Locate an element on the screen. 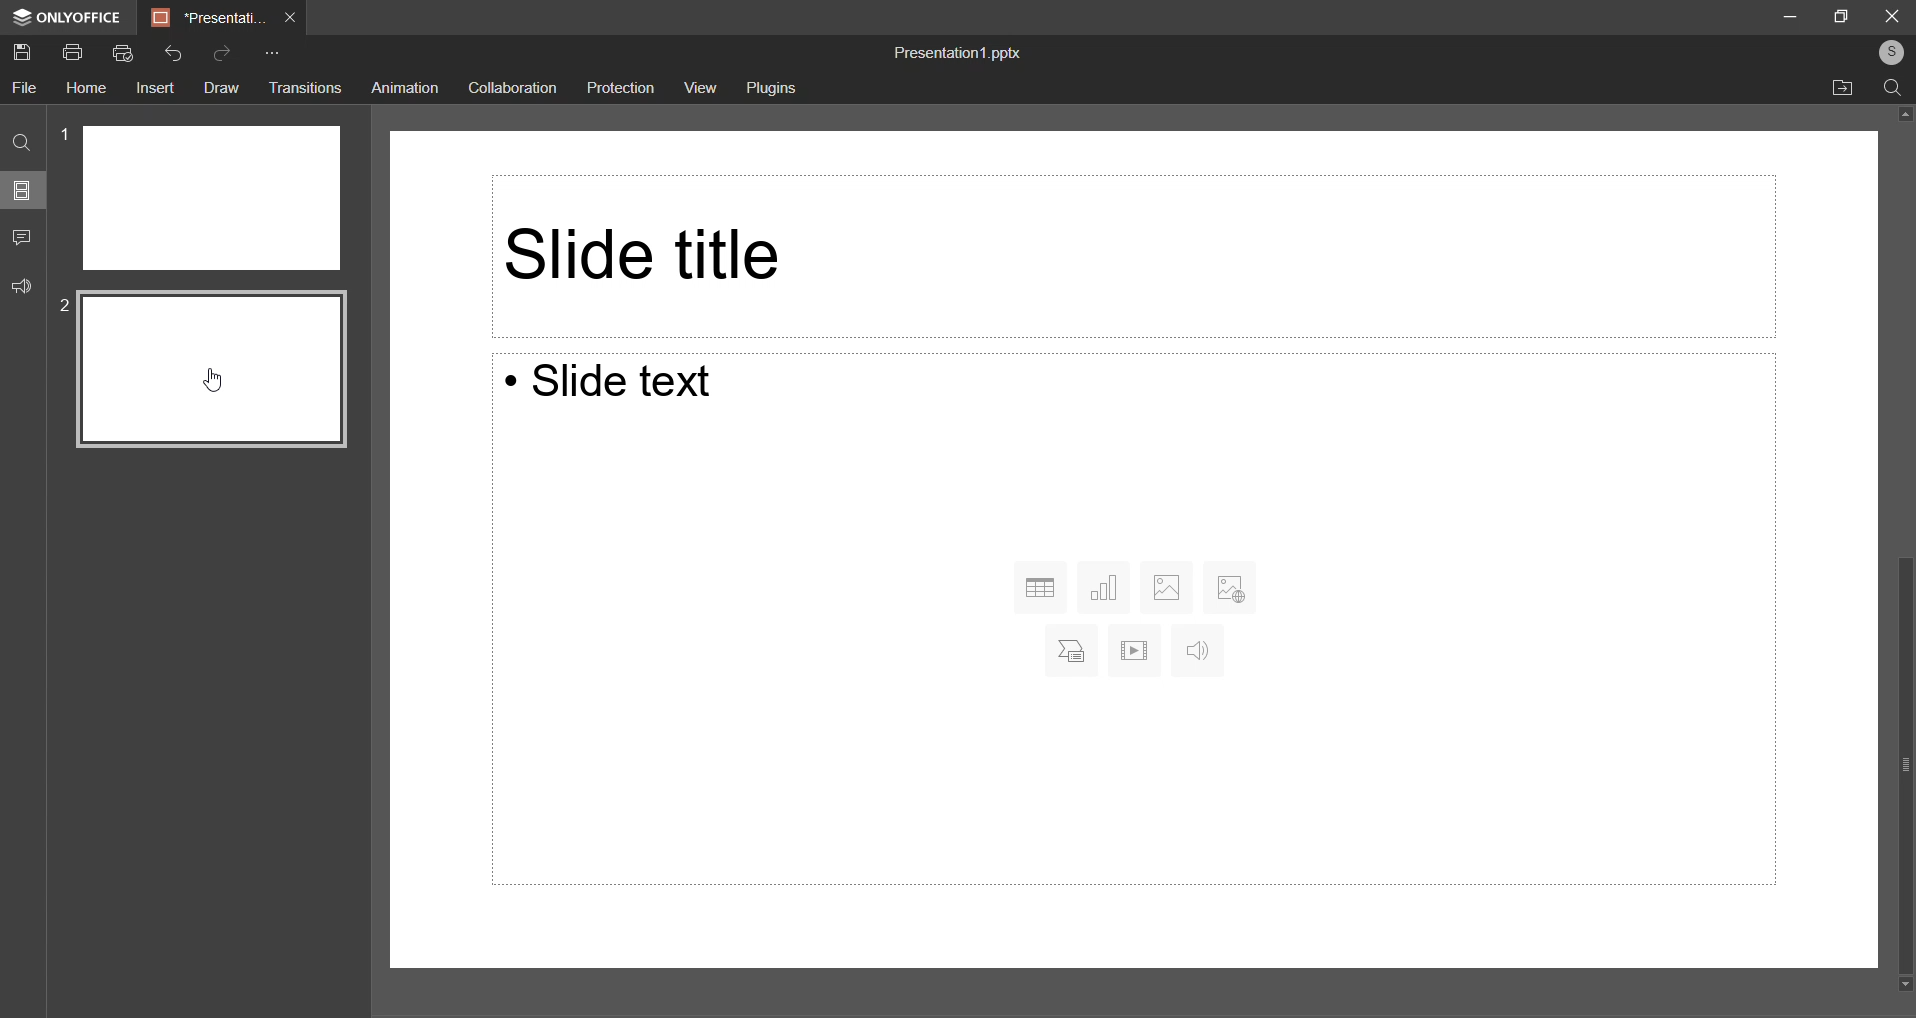  Slide  is located at coordinates (213, 369).